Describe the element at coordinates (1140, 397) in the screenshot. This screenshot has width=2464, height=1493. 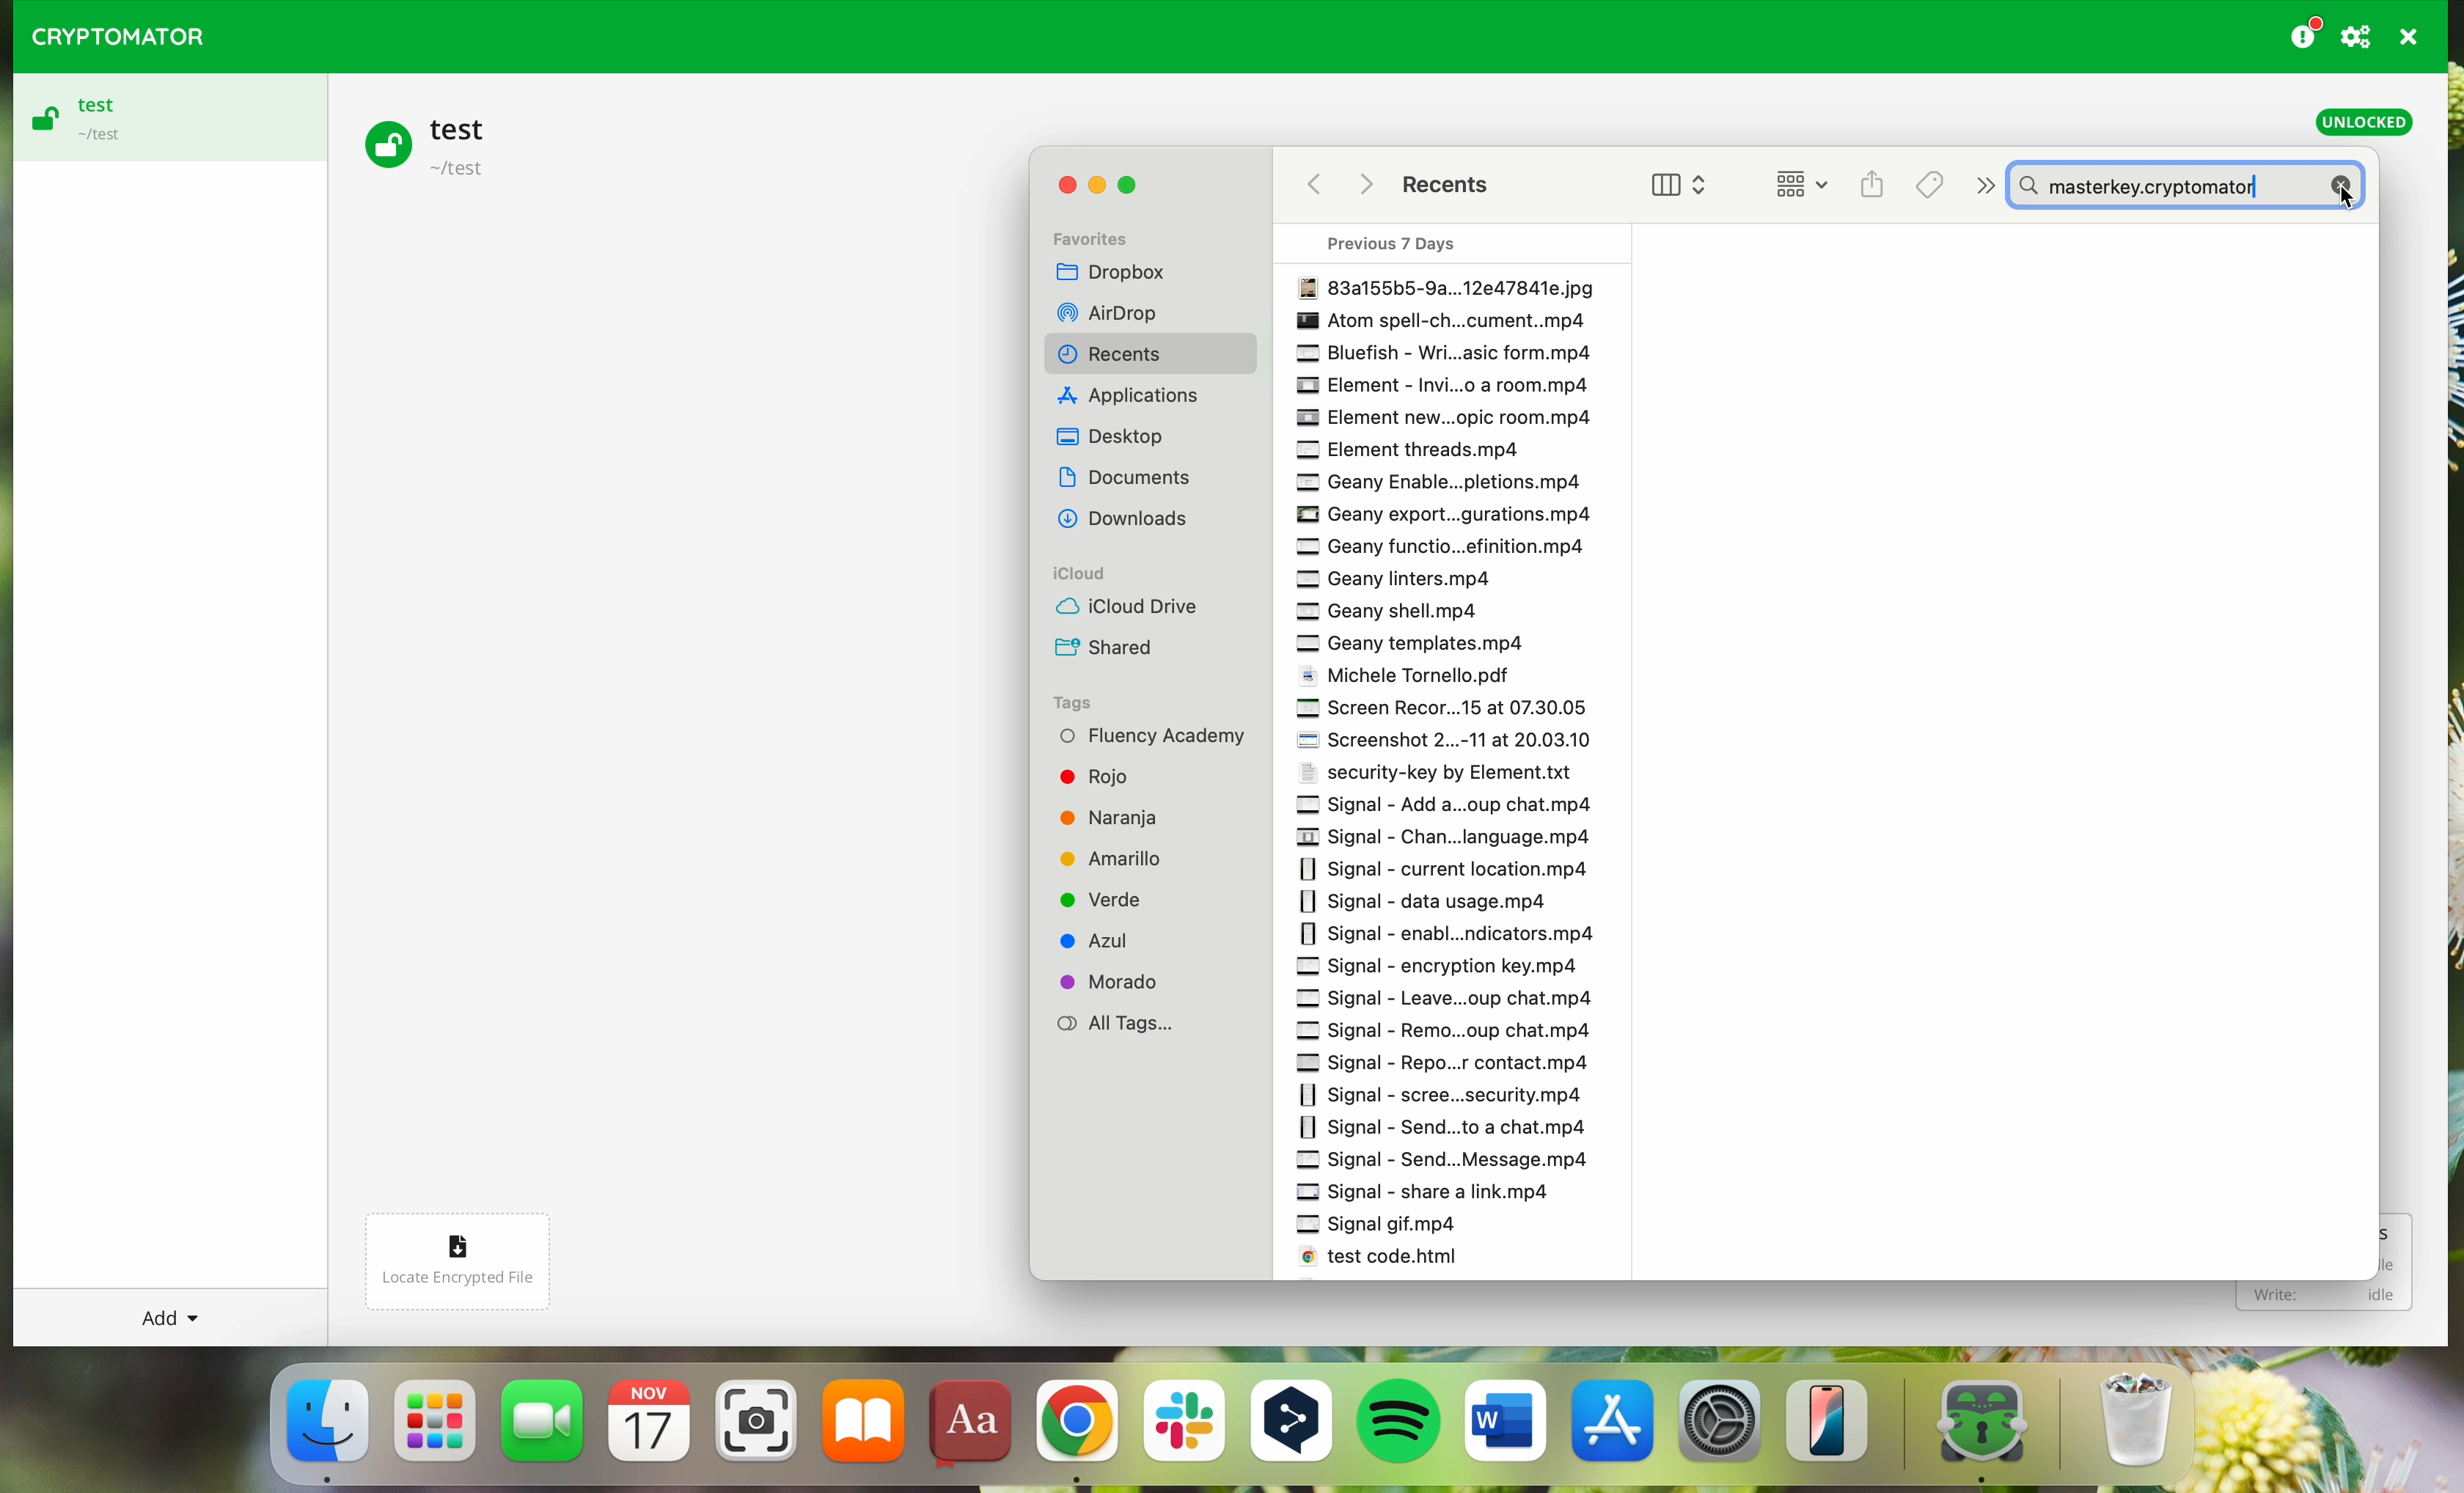
I see `` at that location.